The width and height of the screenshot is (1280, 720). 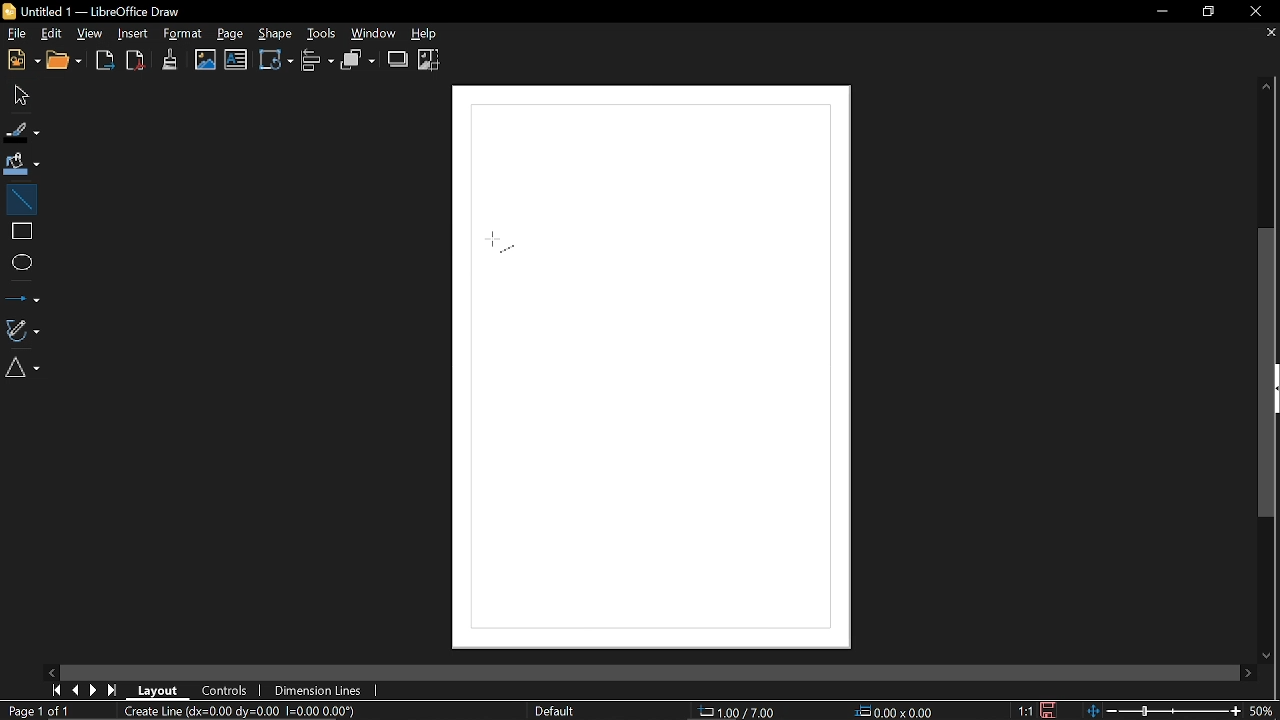 What do you see at coordinates (54, 671) in the screenshot?
I see `Move left` at bounding box center [54, 671].